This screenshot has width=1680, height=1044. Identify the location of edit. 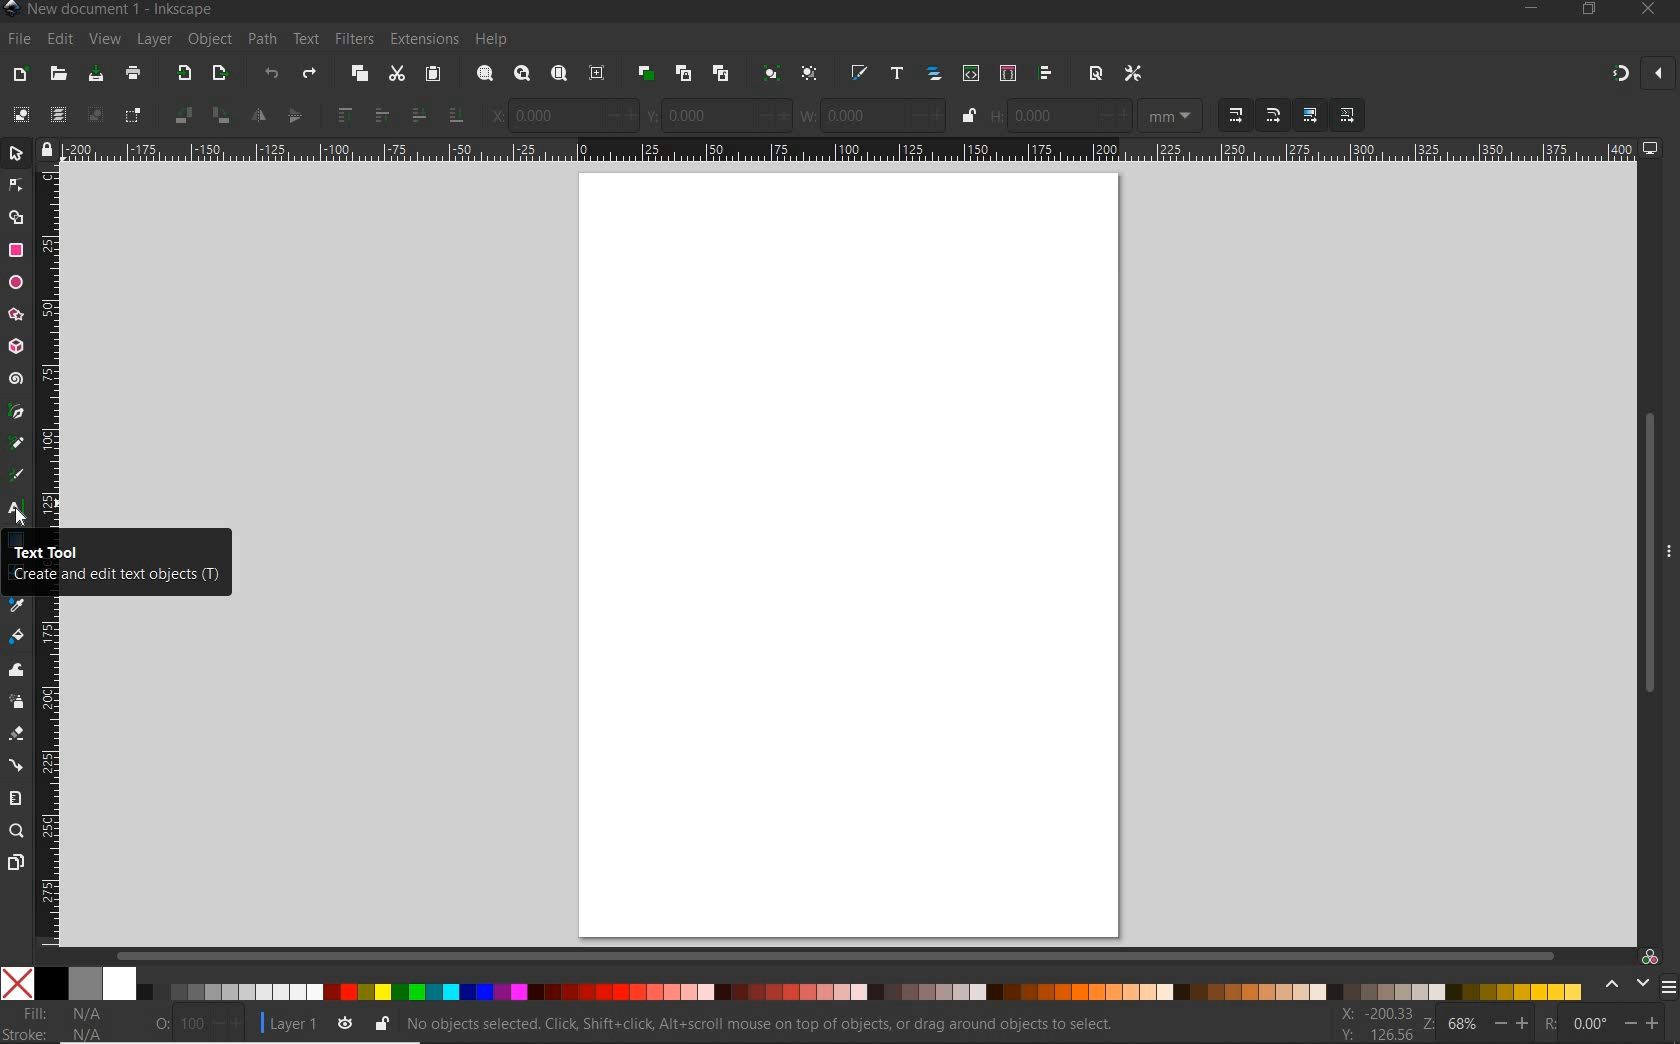
(59, 40).